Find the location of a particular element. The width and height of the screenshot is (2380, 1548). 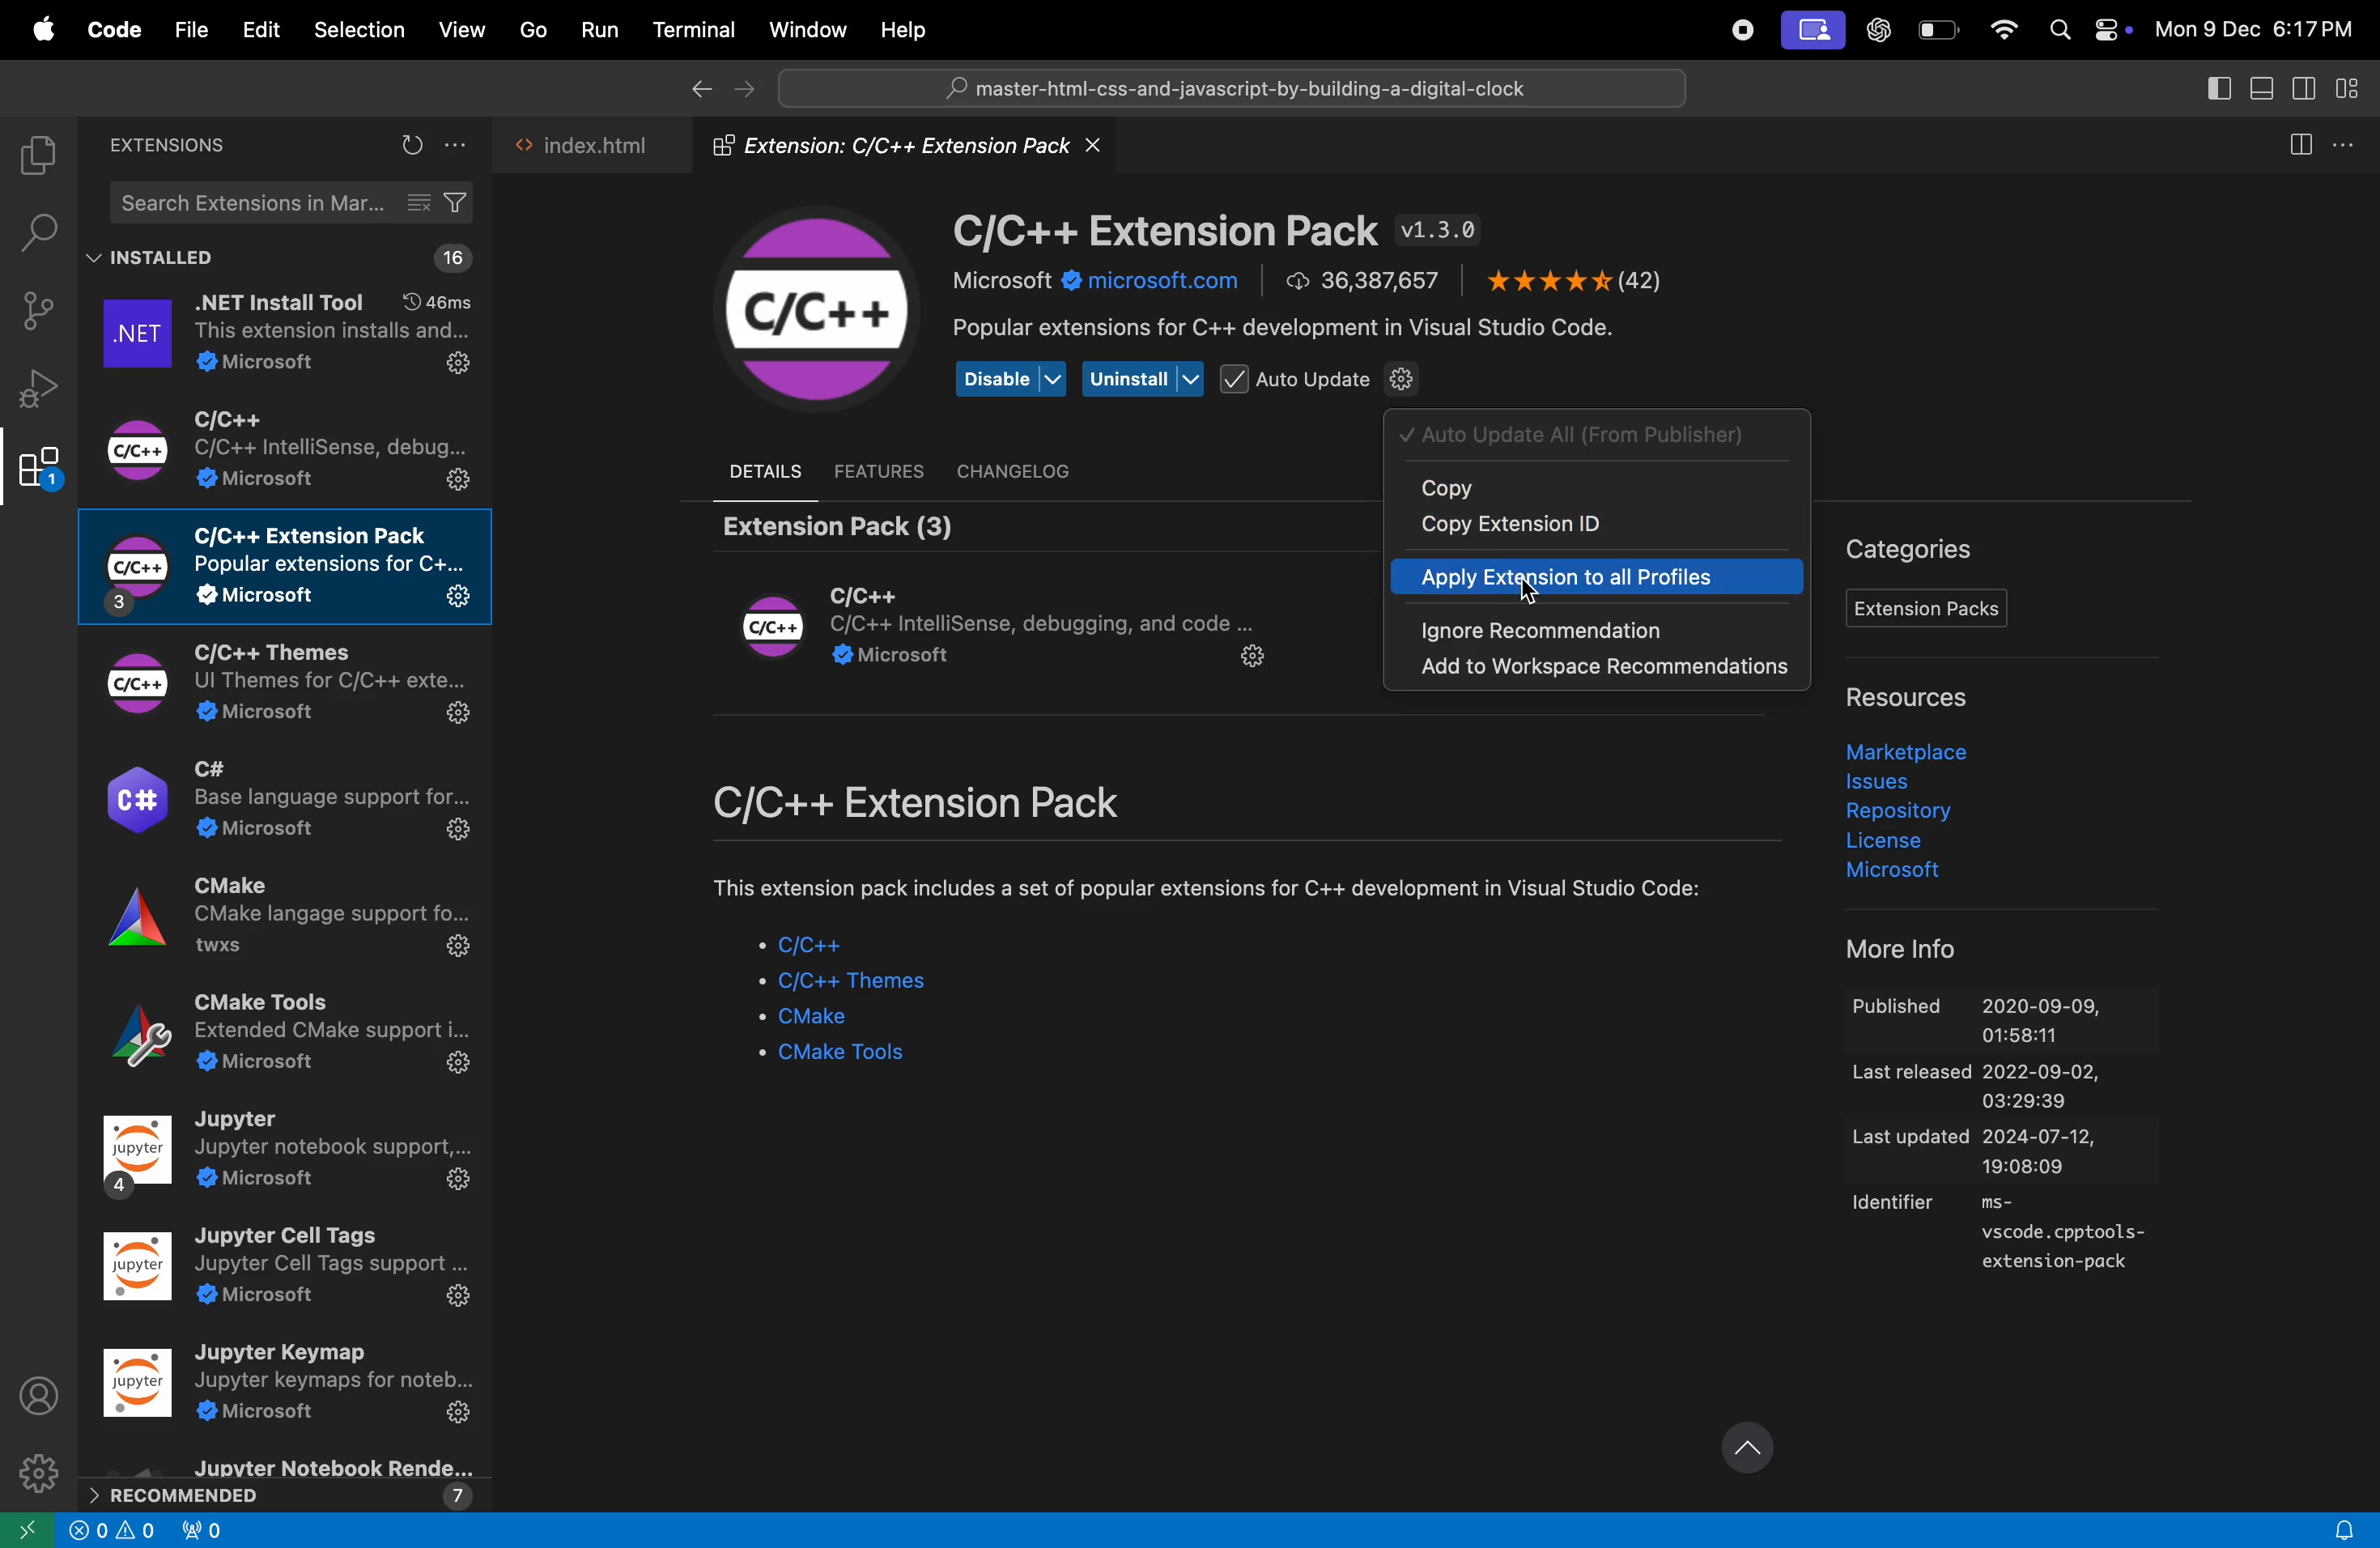

copy extensionnid is located at coordinates (1571, 526).